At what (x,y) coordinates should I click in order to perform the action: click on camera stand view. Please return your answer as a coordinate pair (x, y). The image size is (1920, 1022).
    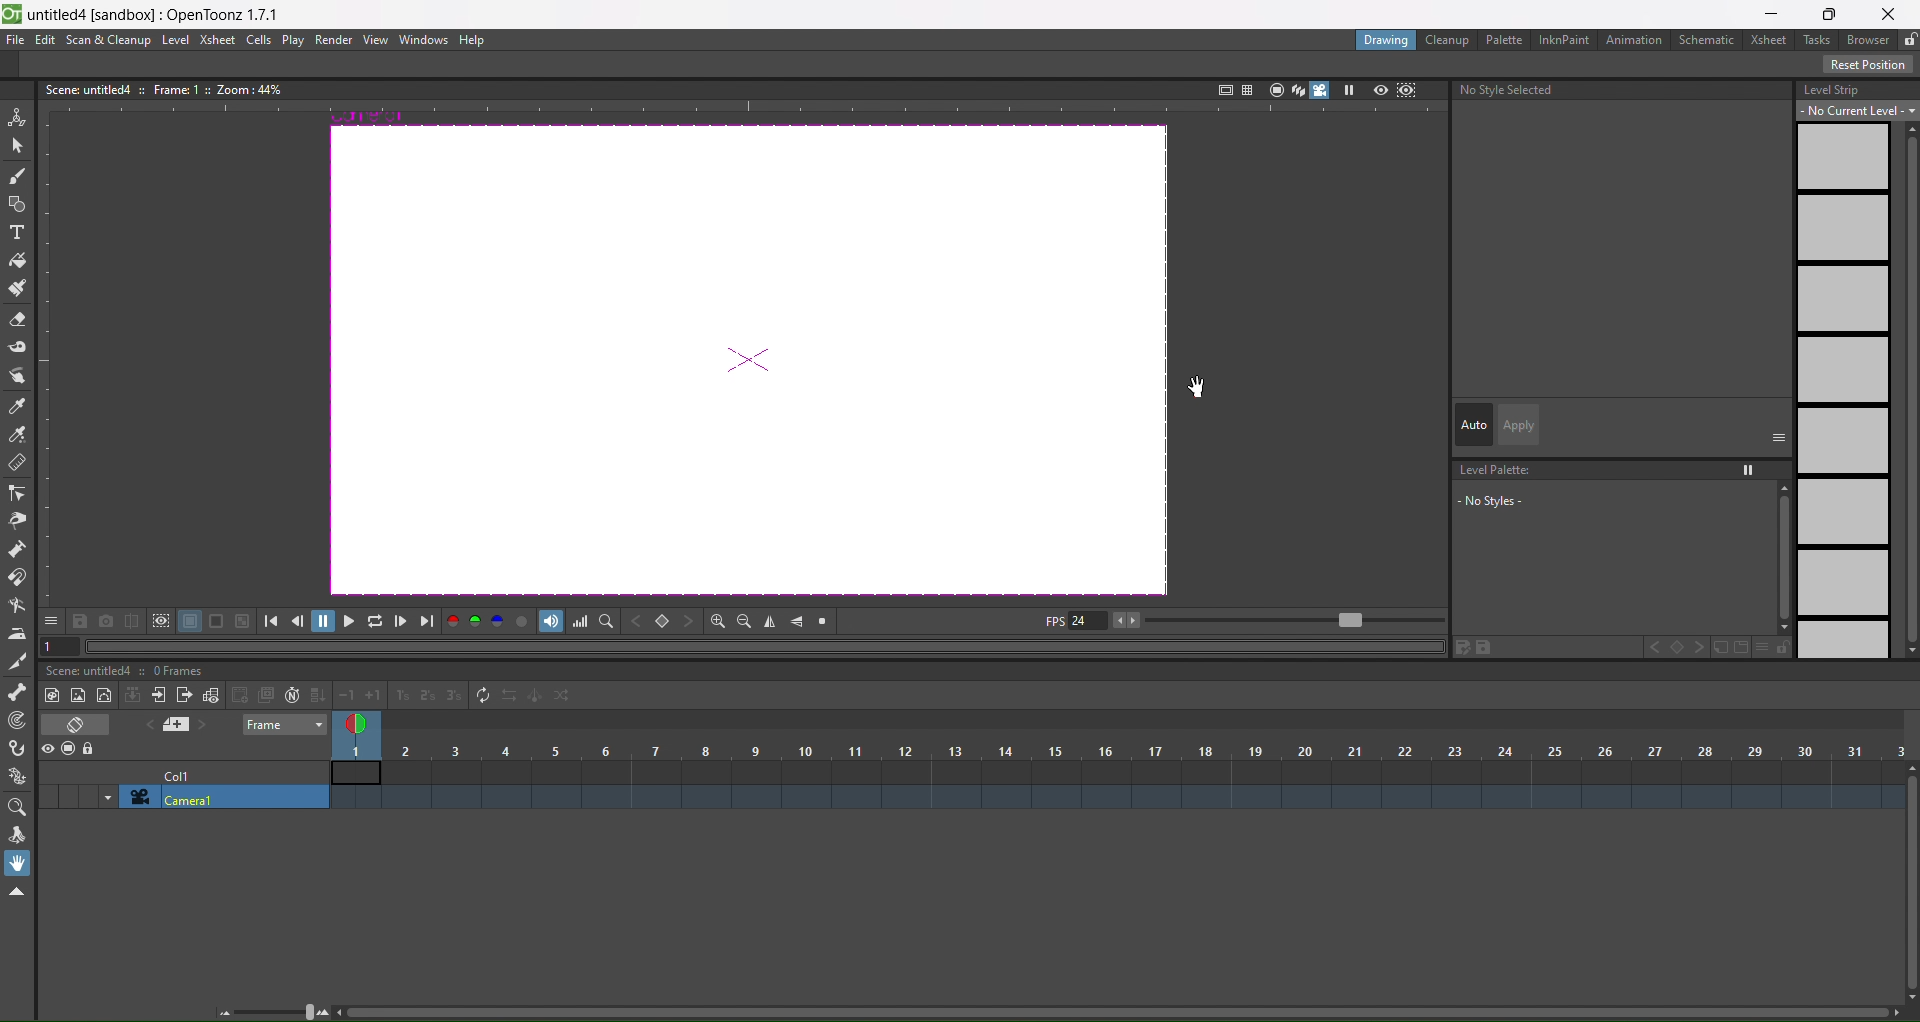
    Looking at the image, I should click on (1273, 88).